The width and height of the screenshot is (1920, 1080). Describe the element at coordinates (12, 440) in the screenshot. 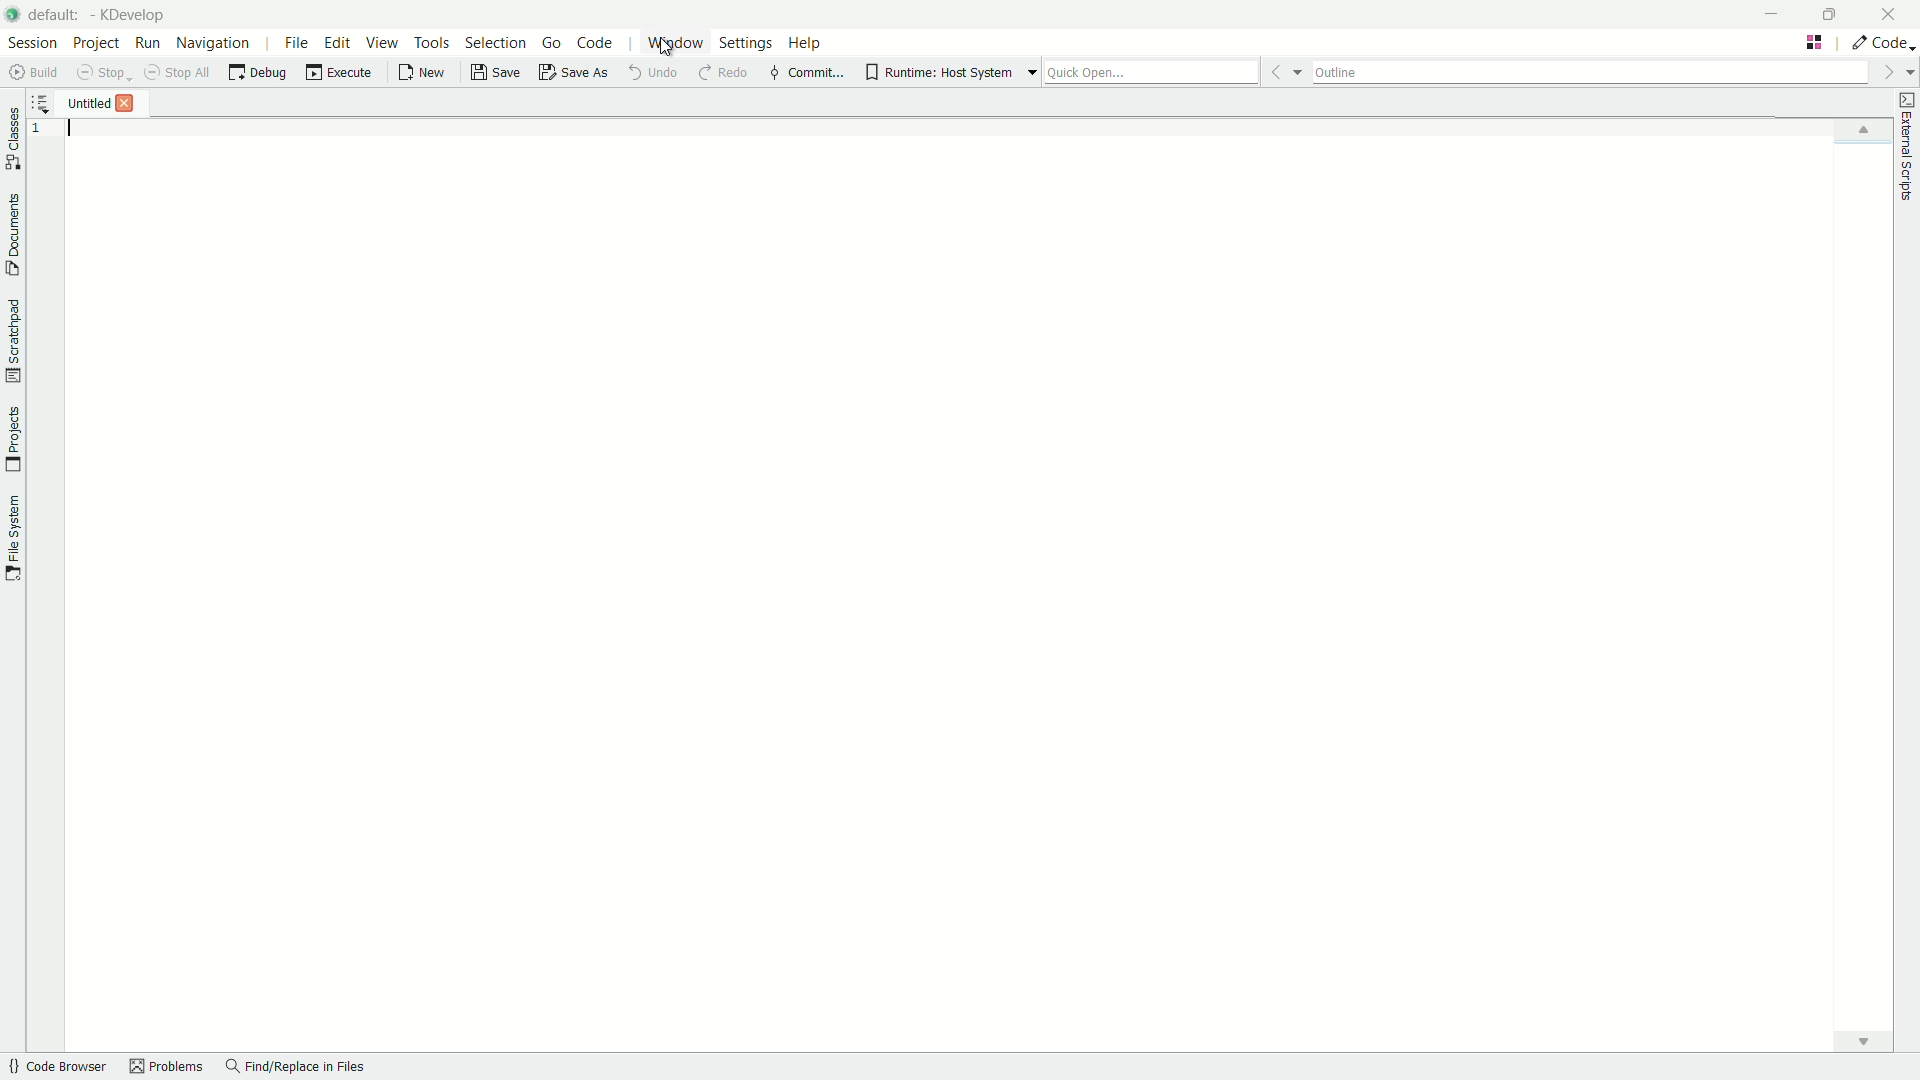

I see `toggle projects` at that location.